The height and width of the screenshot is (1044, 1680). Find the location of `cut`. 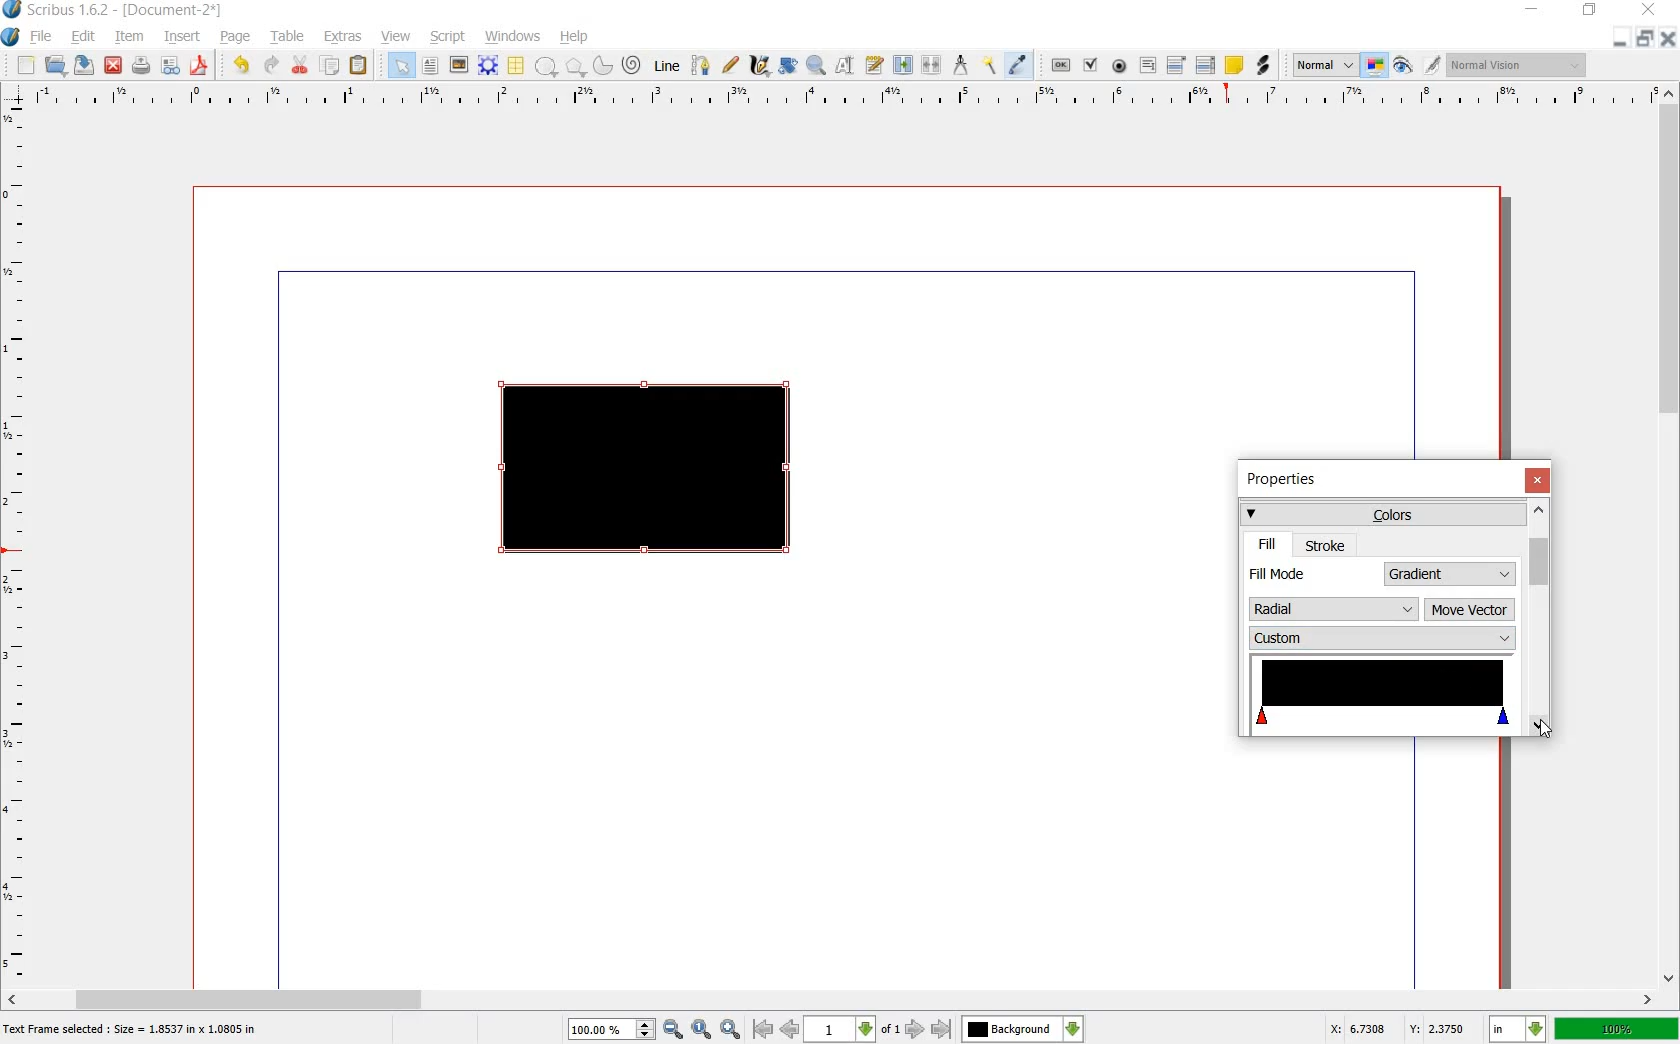

cut is located at coordinates (301, 66).